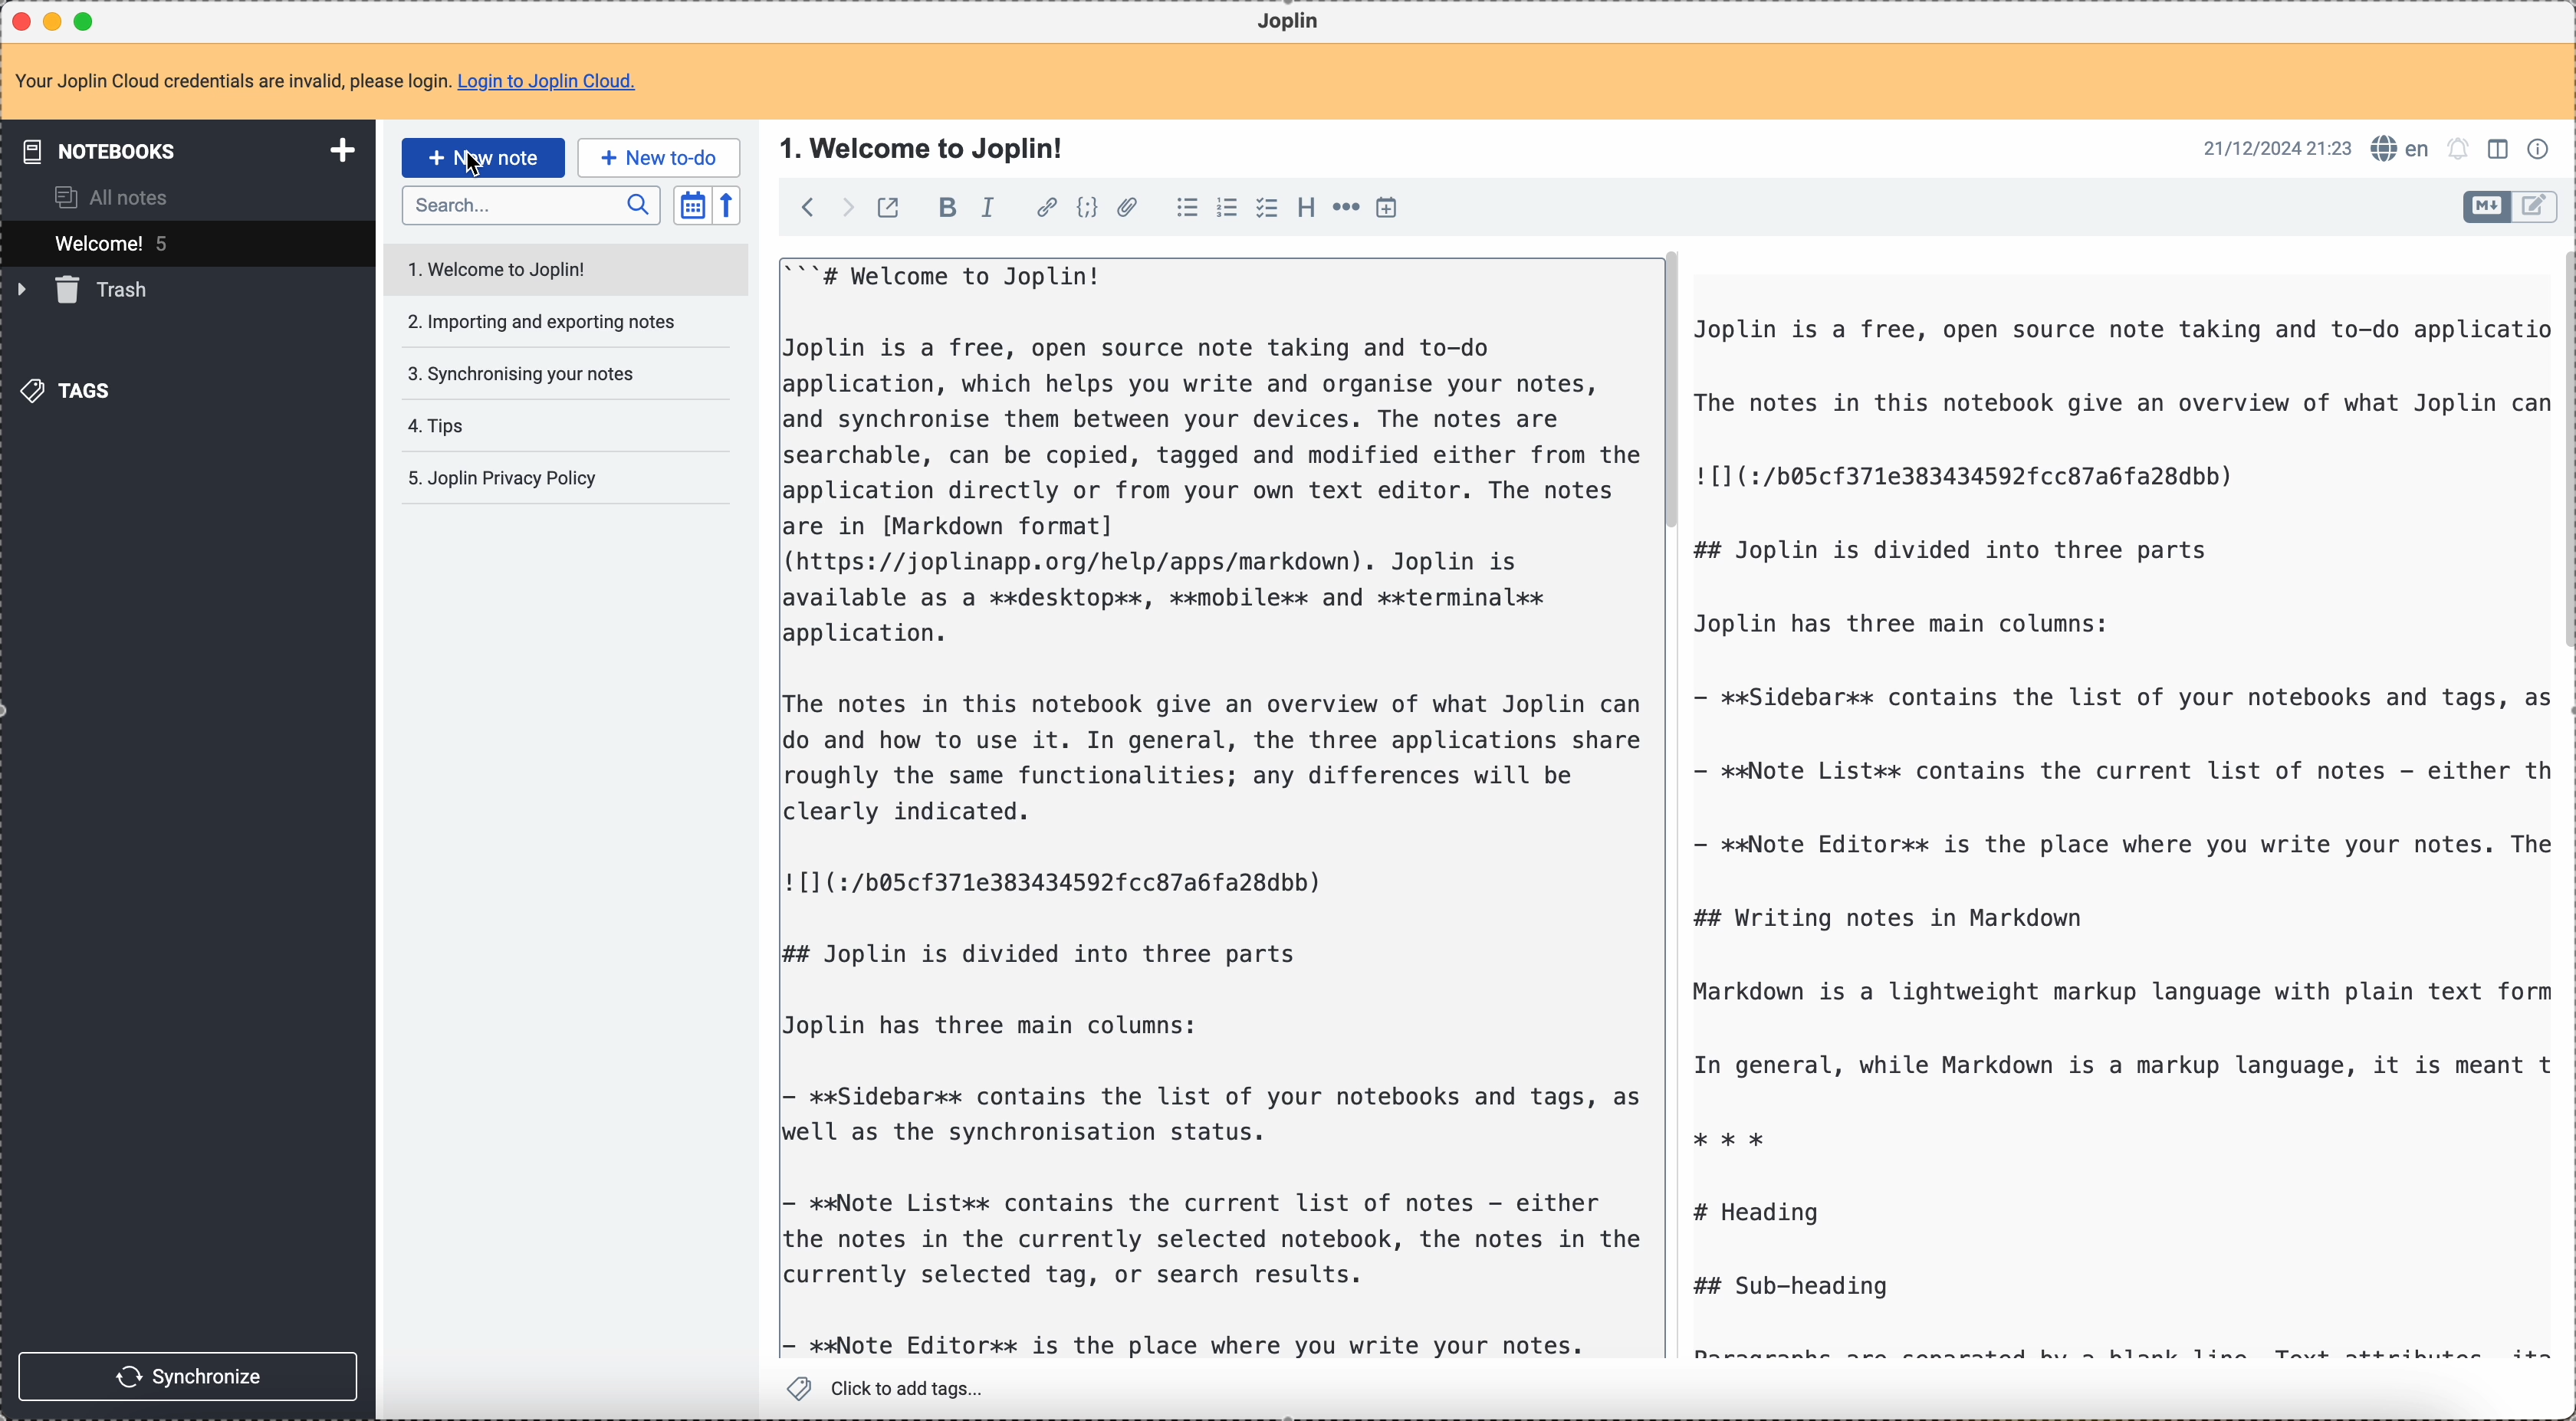  Describe the element at coordinates (530, 203) in the screenshot. I see `search bar` at that location.